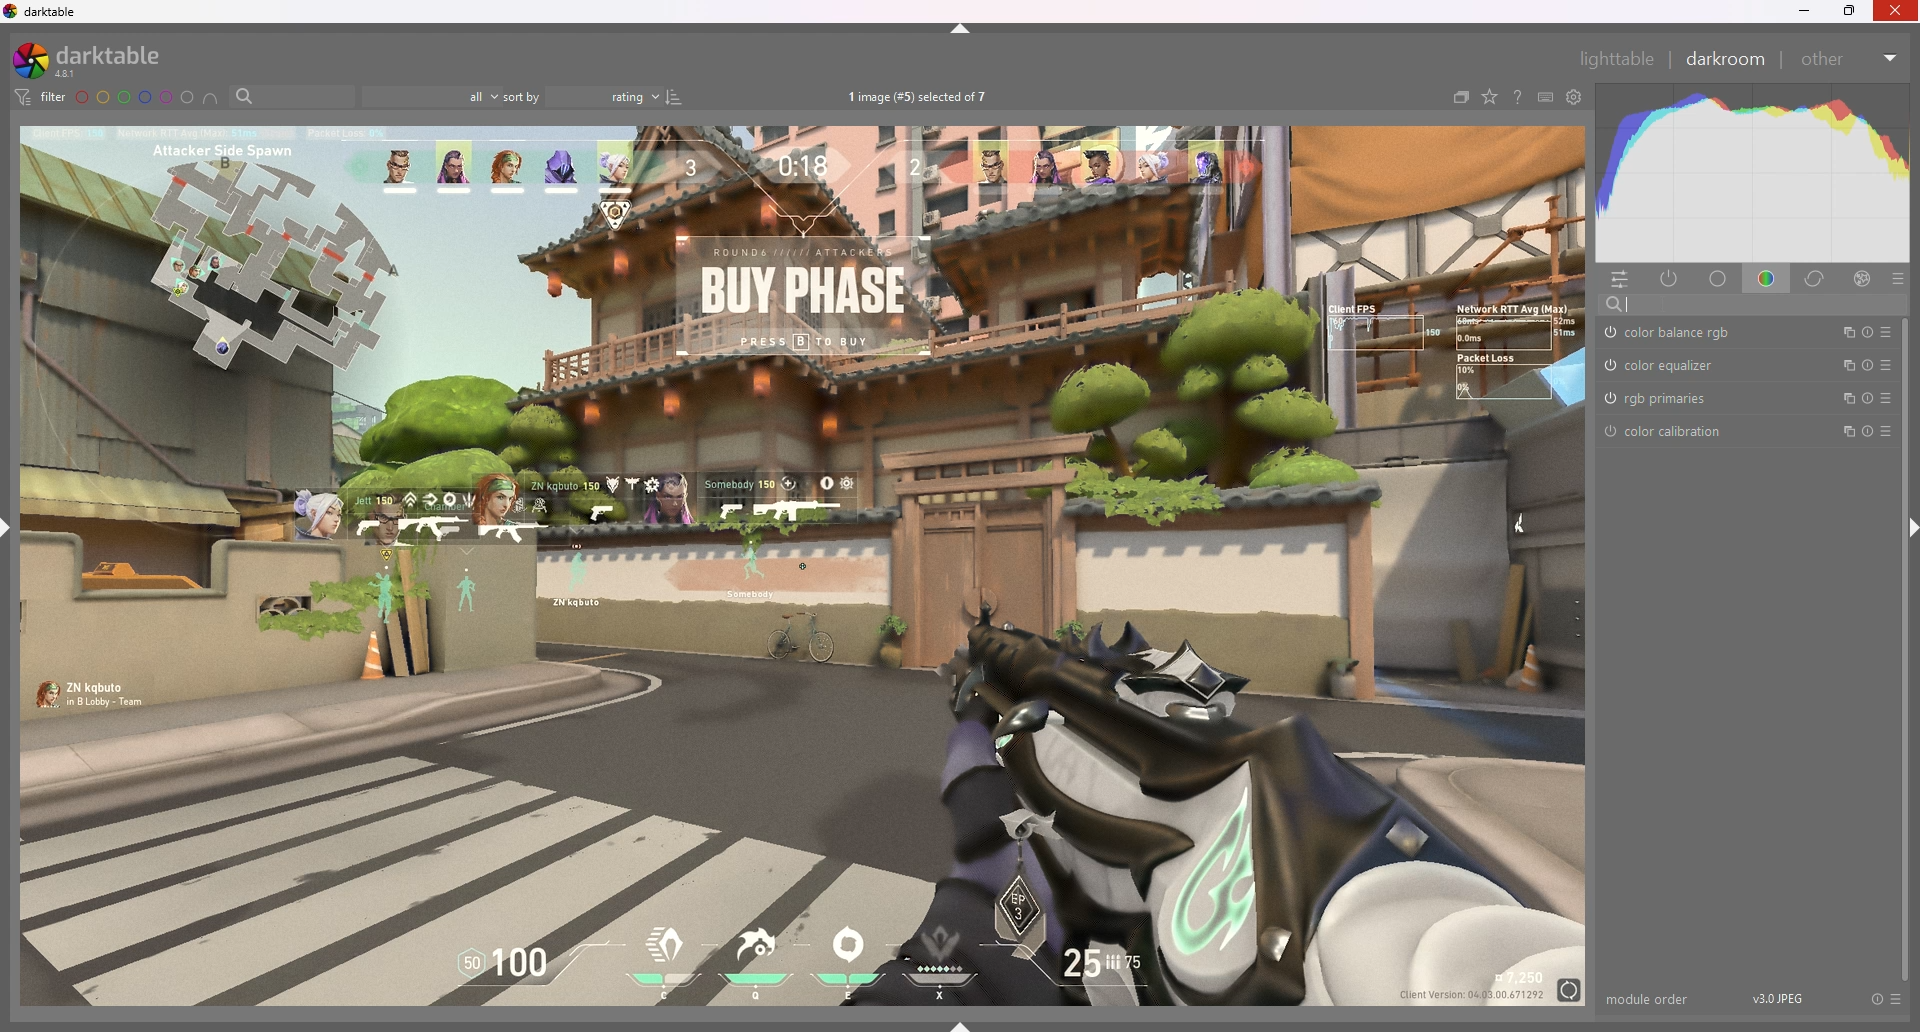 The height and width of the screenshot is (1032, 1920). What do you see at coordinates (583, 96) in the screenshot?
I see `sort by` at bounding box center [583, 96].